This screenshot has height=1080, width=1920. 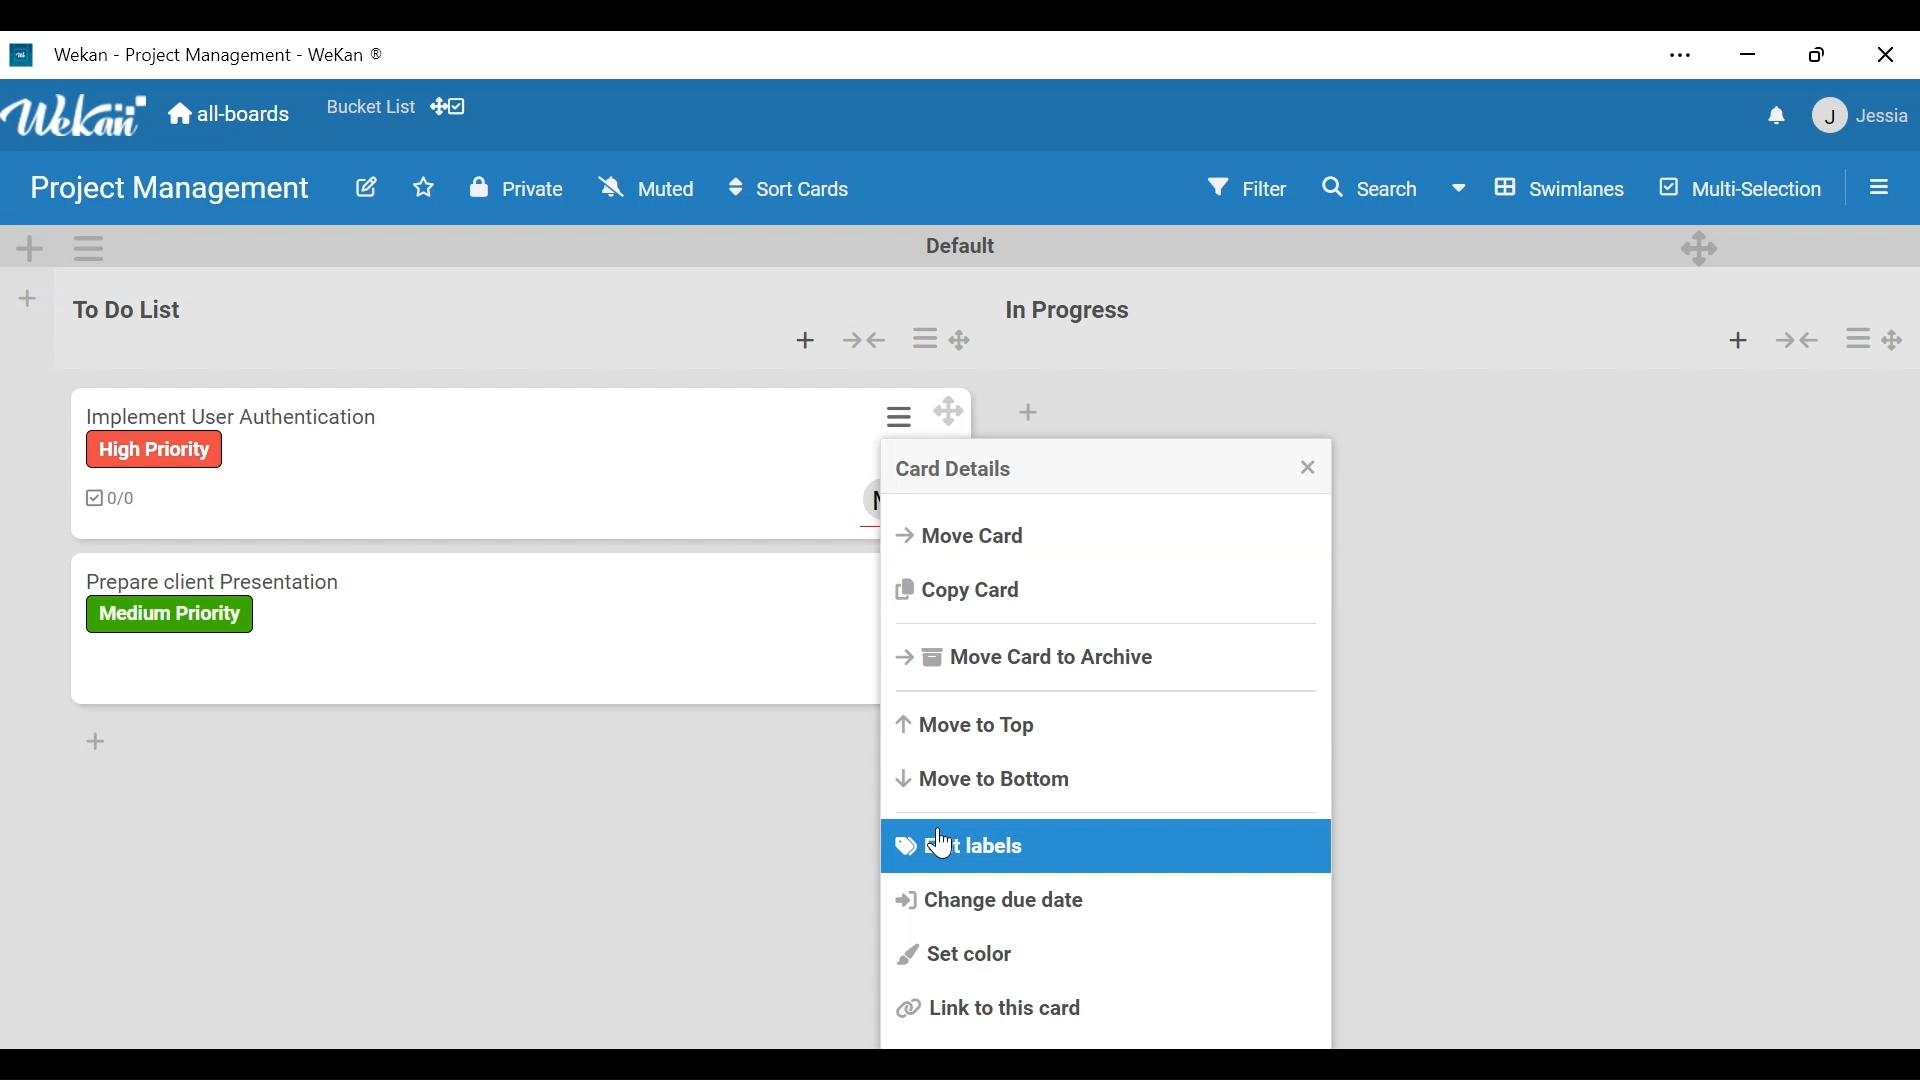 What do you see at coordinates (873, 498) in the screenshot?
I see `Member` at bounding box center [873, 498].